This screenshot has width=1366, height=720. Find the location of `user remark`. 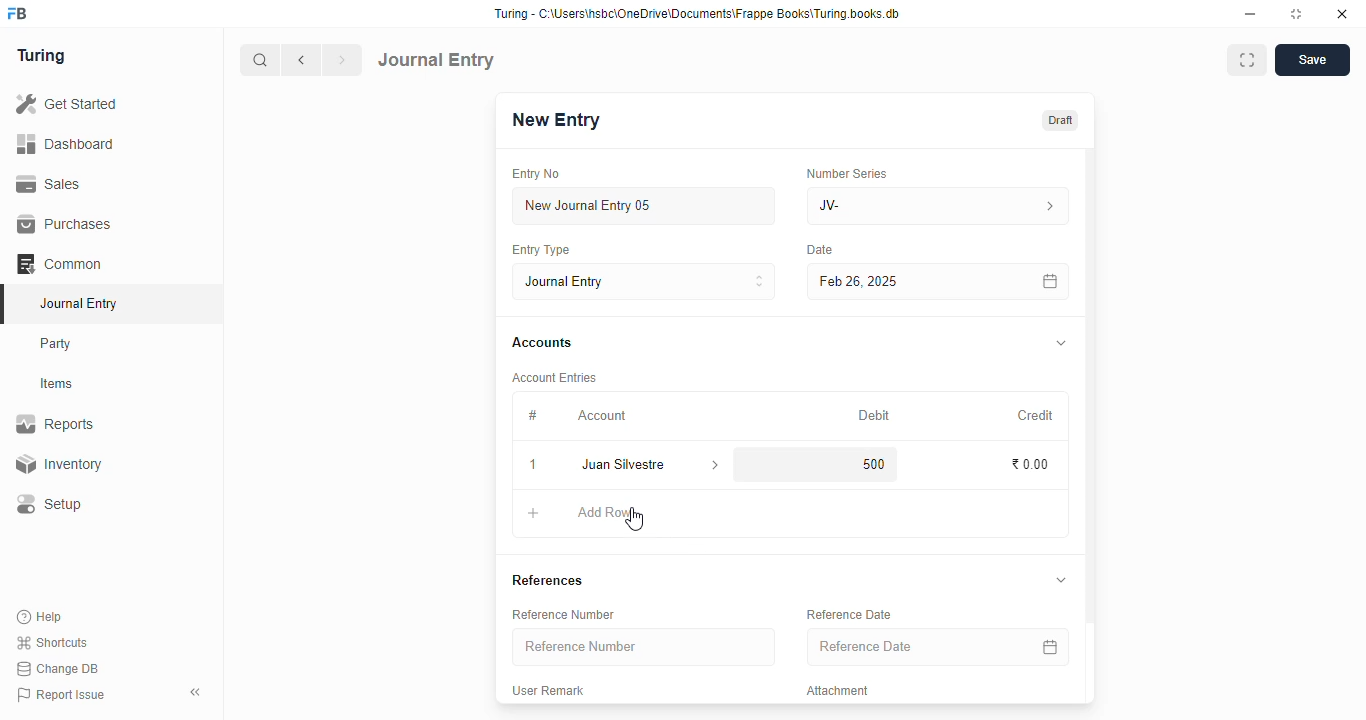

user remark is located at coordinates (548, 691).